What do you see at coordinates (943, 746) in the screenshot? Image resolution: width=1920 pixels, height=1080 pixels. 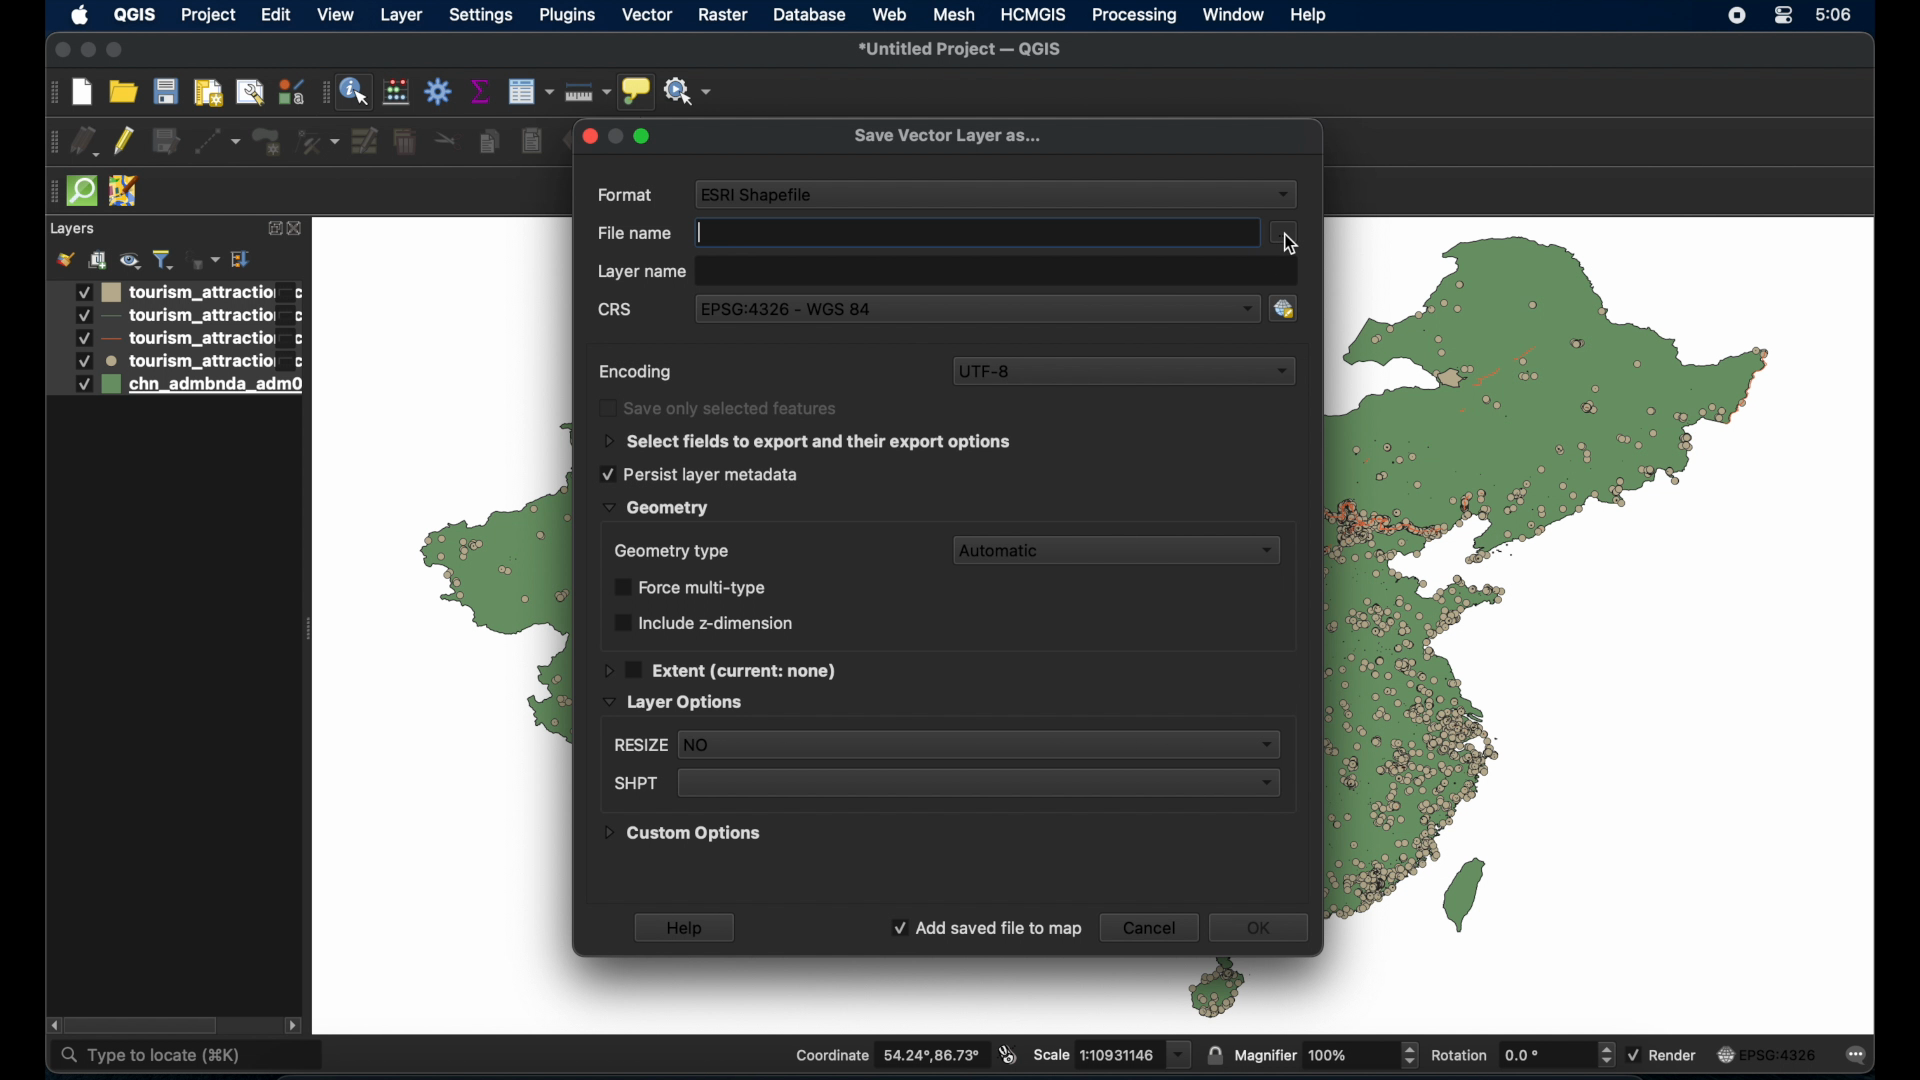 I see `resize dropdown` at bounding box center [943, 746].